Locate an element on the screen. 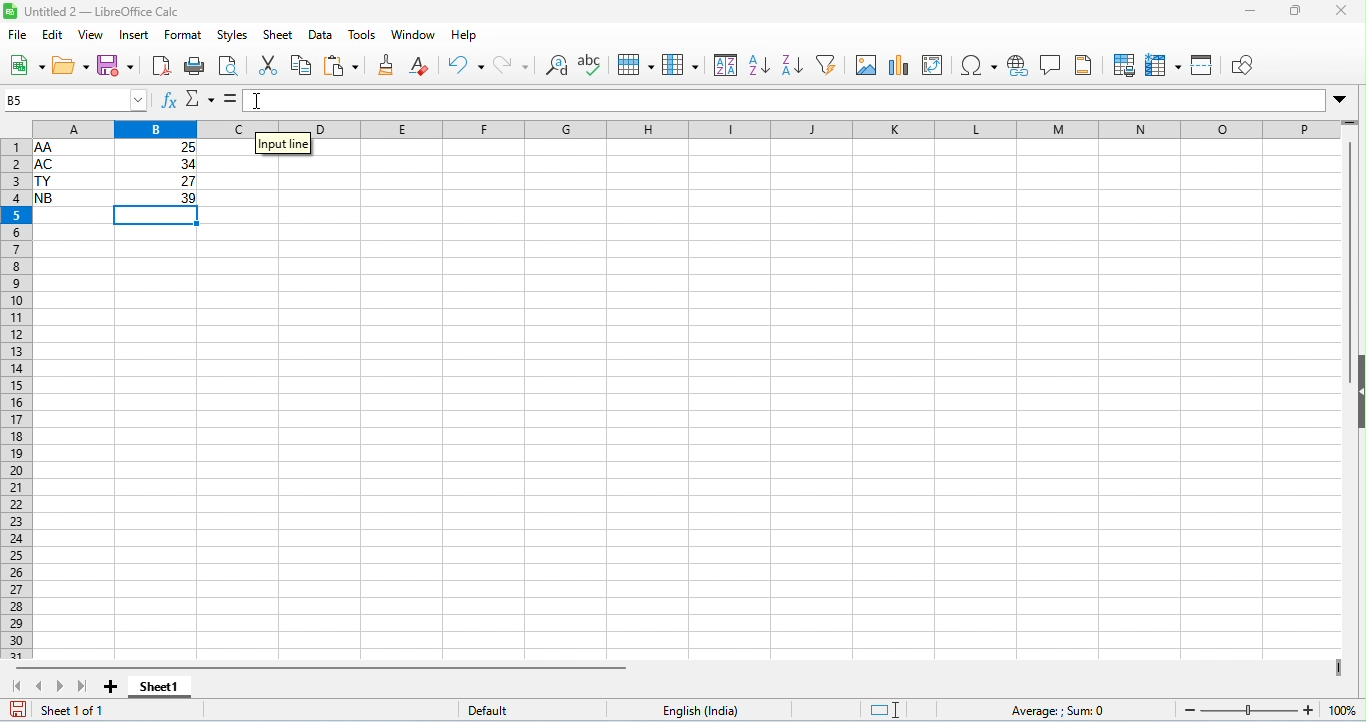 The height and width of the screenshot is (722, 1366). selected cell is located at coordinates (158, 219).